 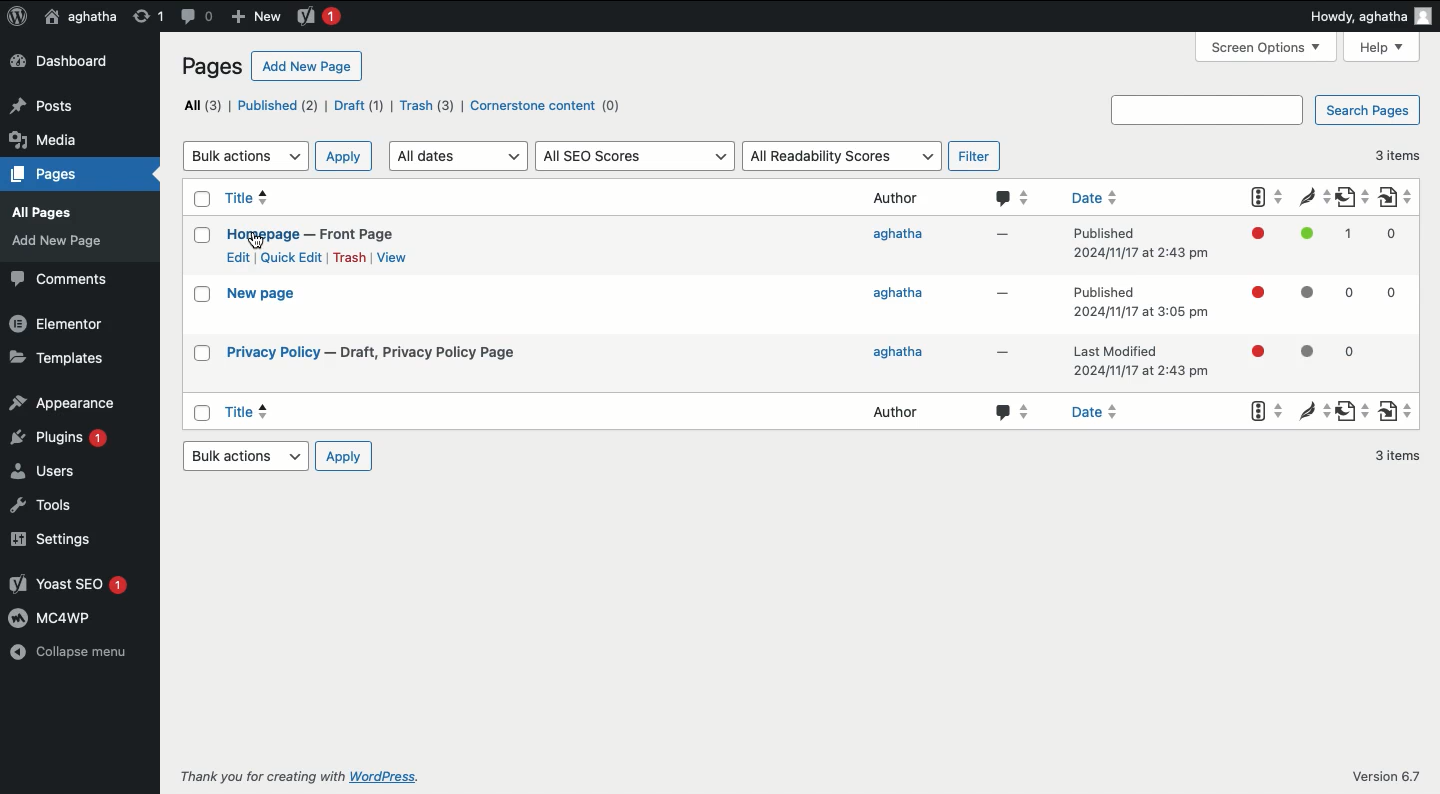 I want to click on All readability scores, so click(x=842, y=155).